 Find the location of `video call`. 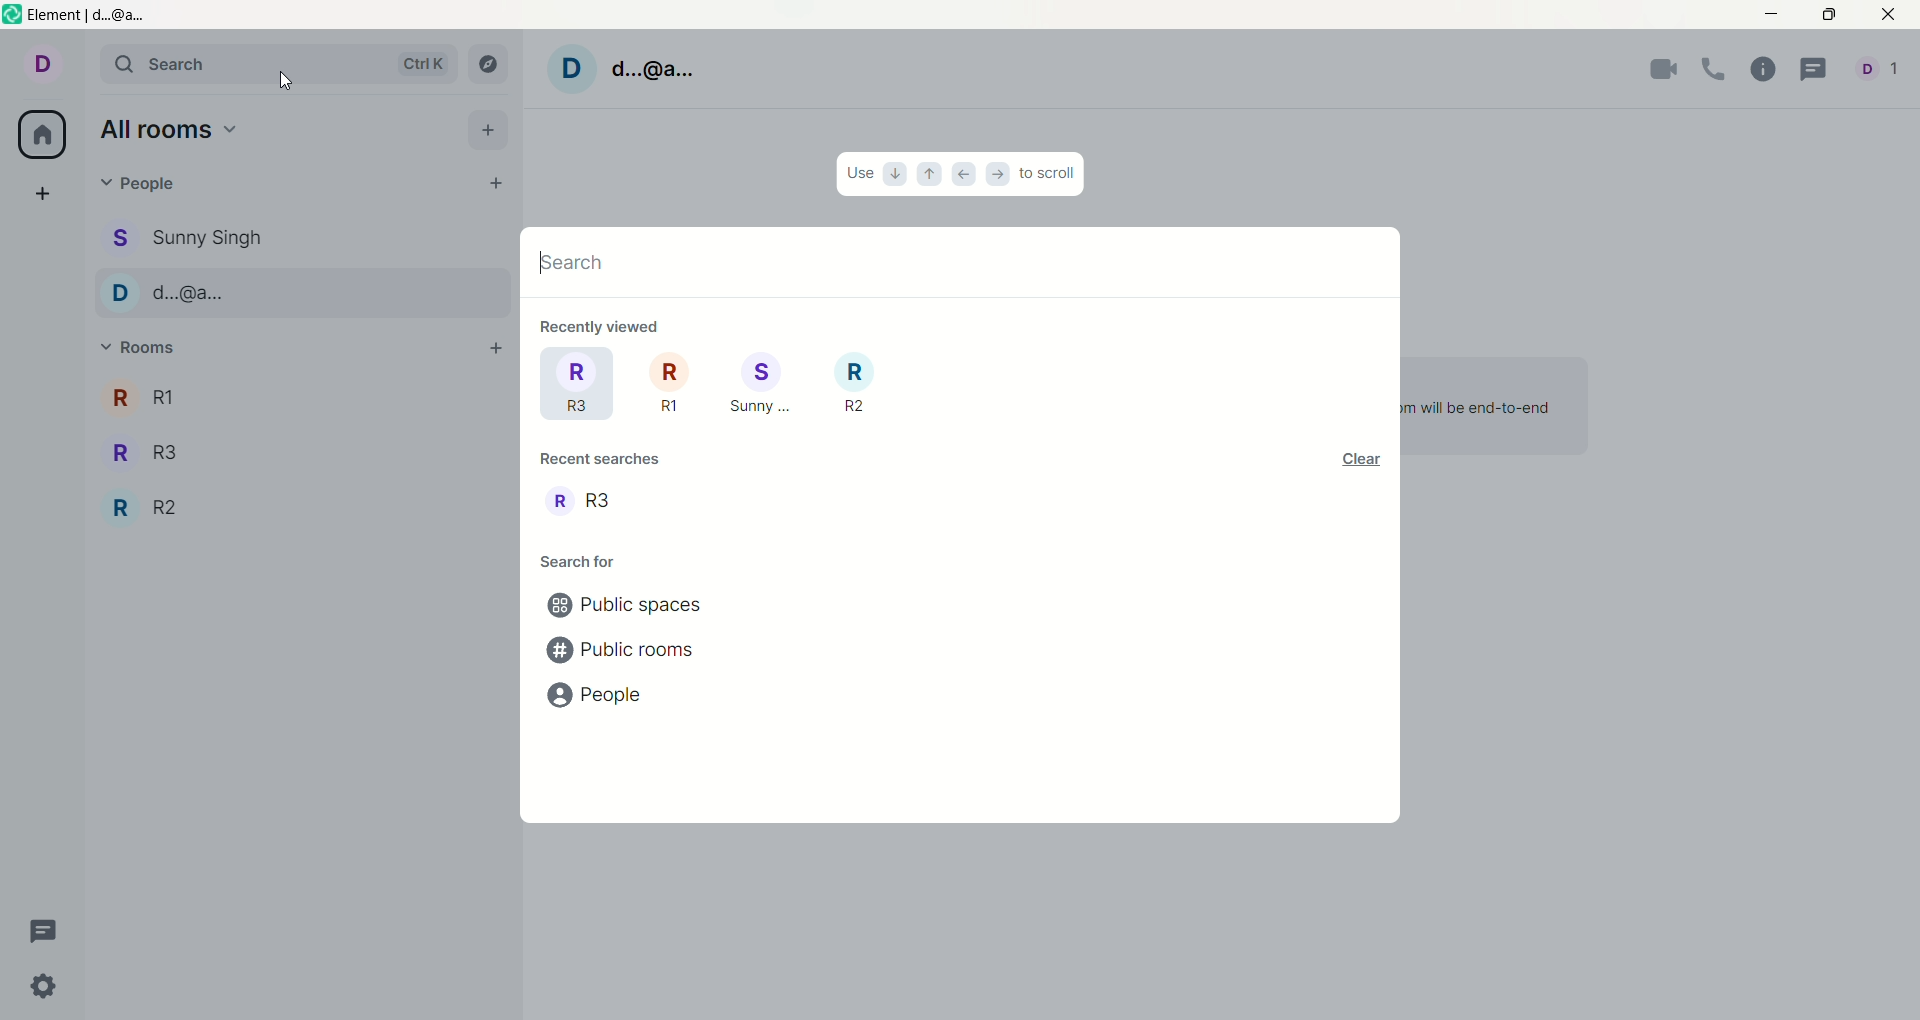

video call is located at coordinates (1659, 72).